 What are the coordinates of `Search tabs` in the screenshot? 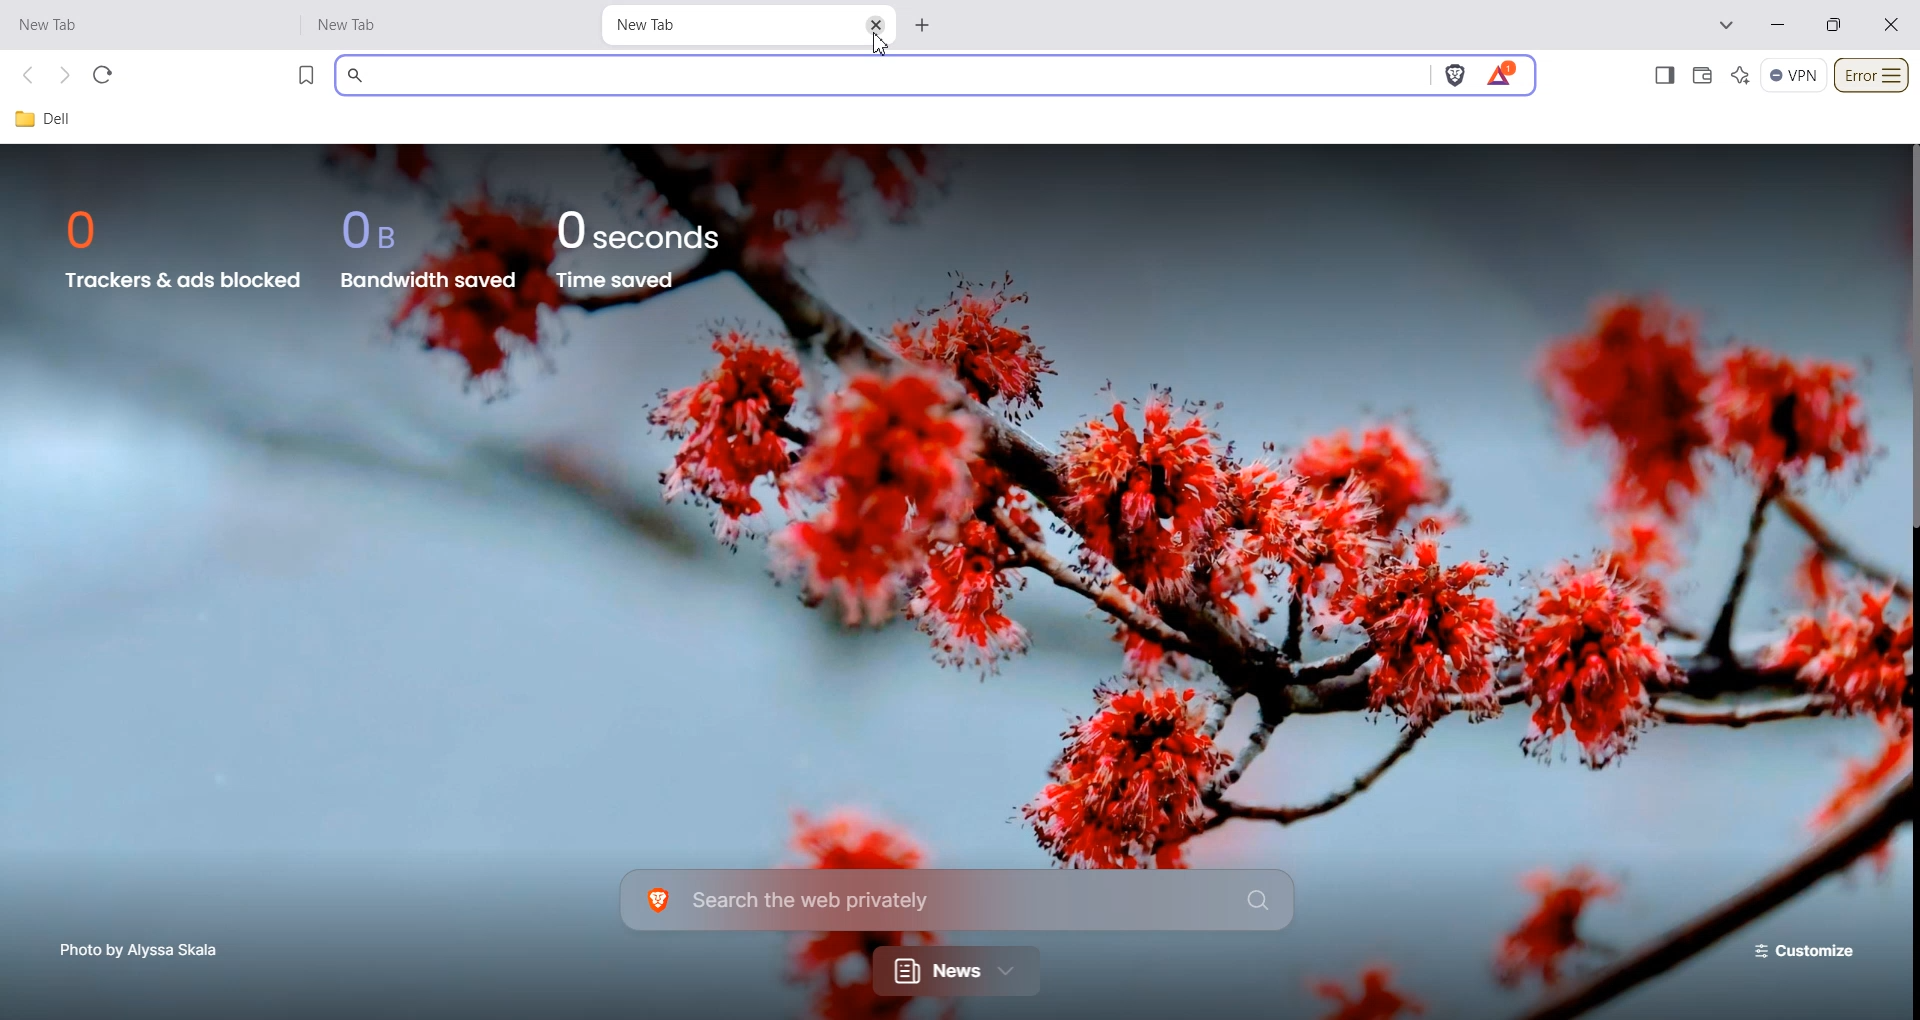 It's located at (1728, 25).